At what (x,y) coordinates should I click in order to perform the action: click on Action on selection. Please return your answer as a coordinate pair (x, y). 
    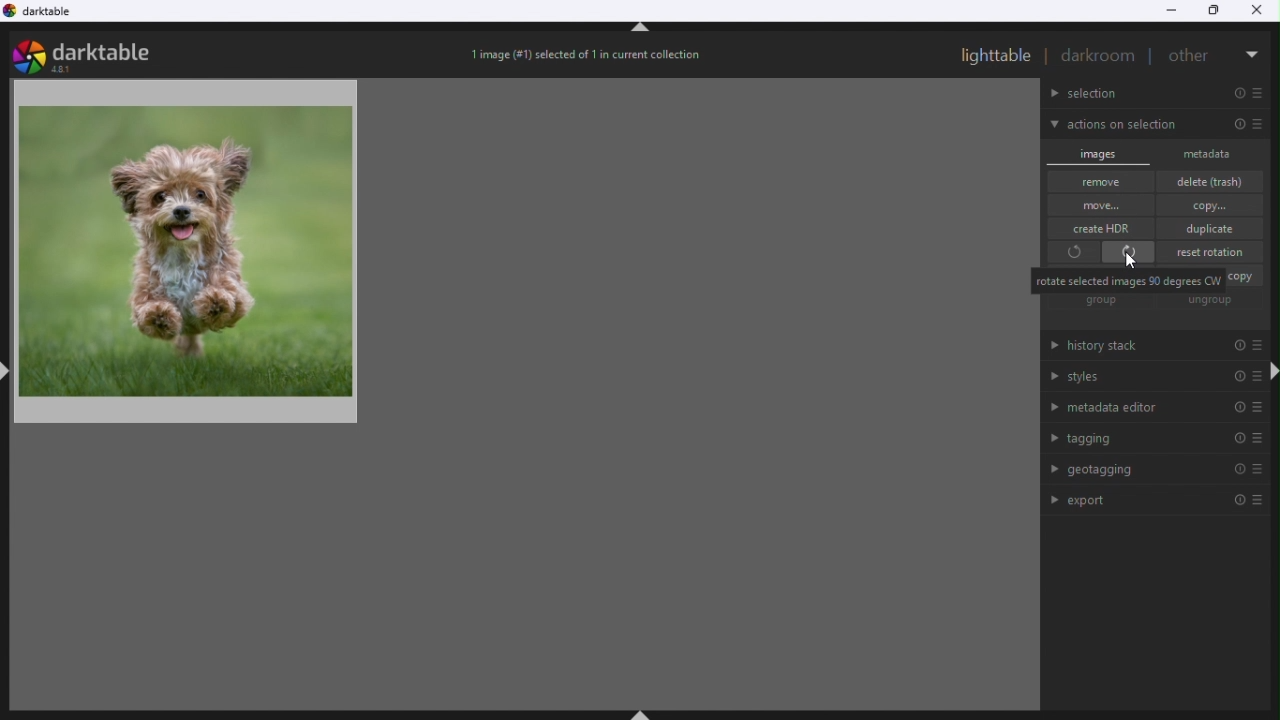
    Looking at the image, I should click on (1155, 125).